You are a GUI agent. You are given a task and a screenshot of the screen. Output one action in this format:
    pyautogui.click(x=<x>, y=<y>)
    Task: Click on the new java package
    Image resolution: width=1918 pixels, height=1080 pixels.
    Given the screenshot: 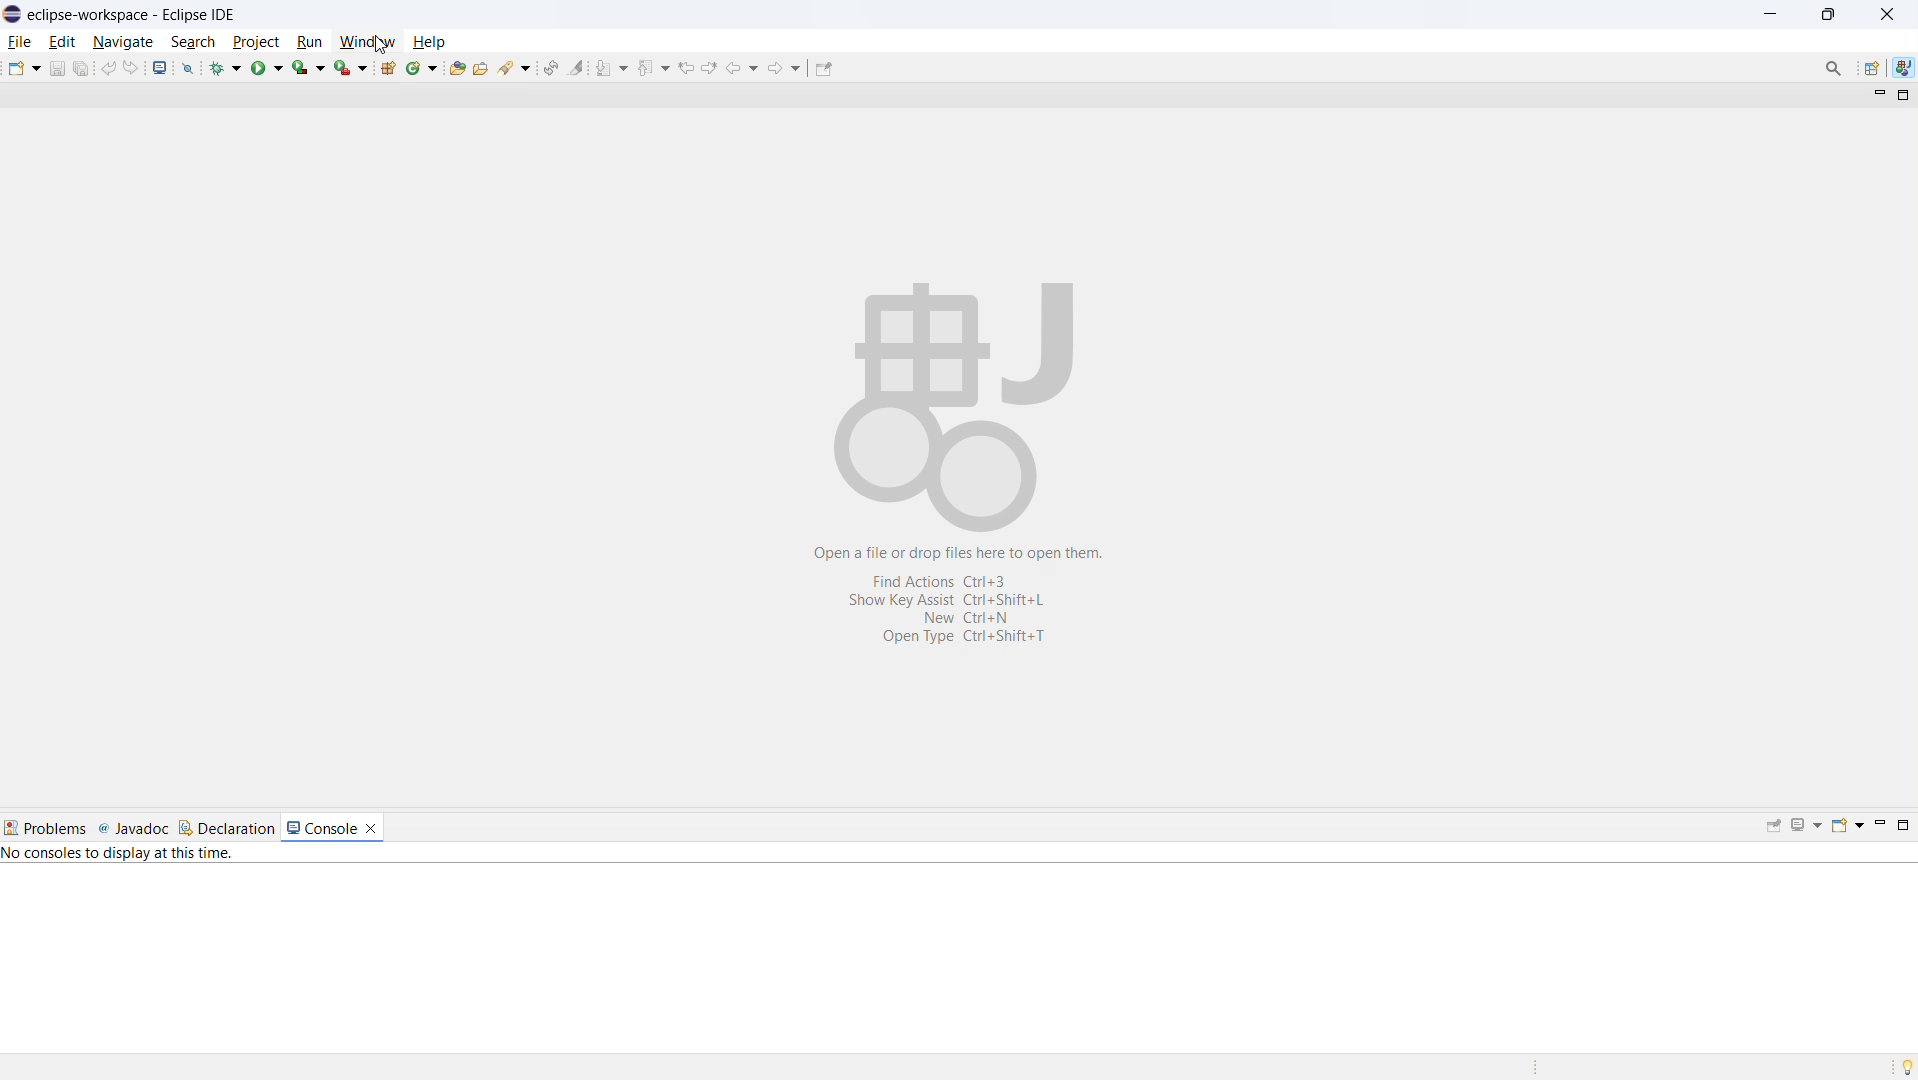 What is the action you would take?
    pyautogui.click(x=390, y=68)
    